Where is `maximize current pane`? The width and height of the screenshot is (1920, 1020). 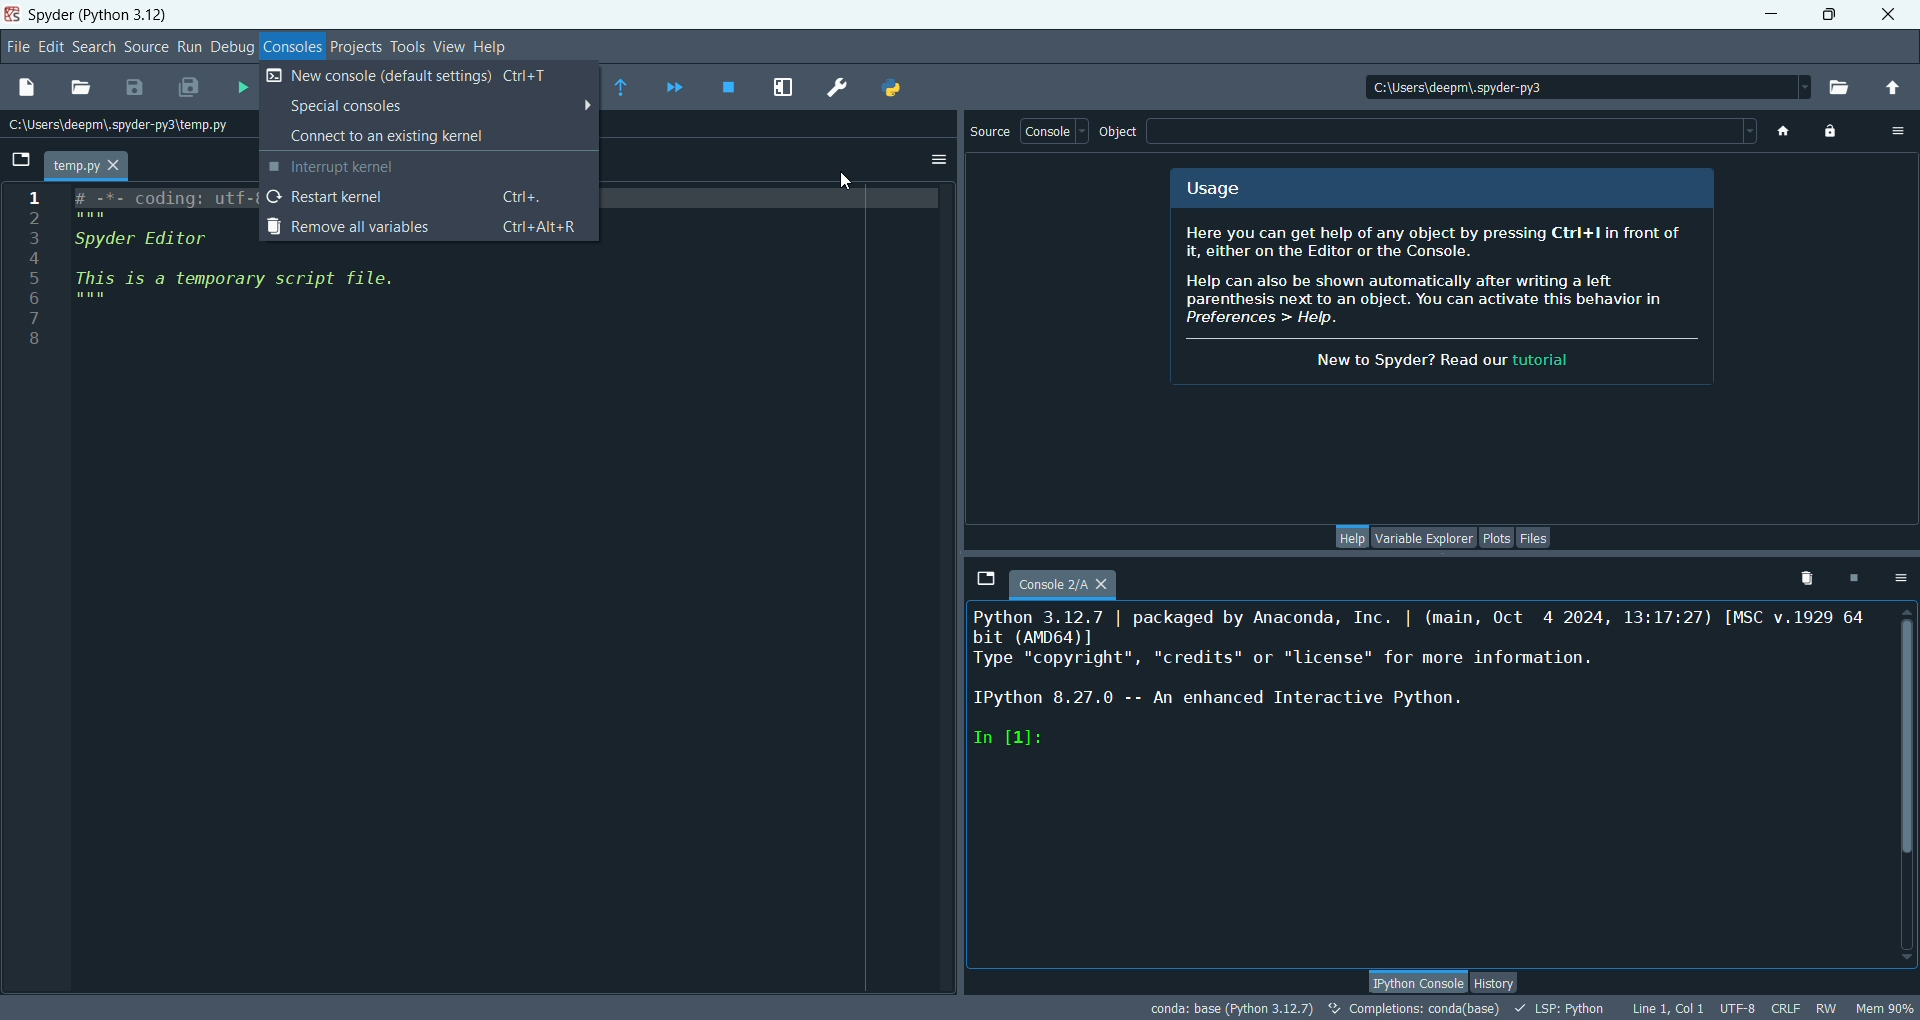
maximize current pane is located at coordinates (783, 87).